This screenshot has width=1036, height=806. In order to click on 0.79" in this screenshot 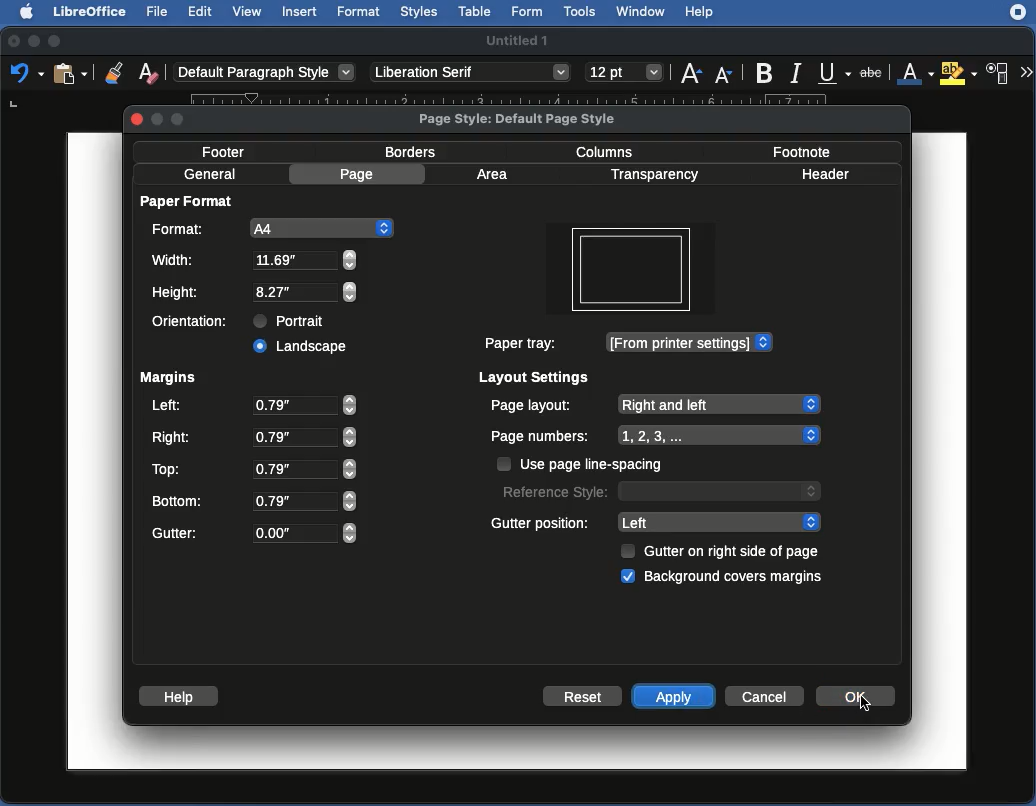, I will do `click(303, 436)`.